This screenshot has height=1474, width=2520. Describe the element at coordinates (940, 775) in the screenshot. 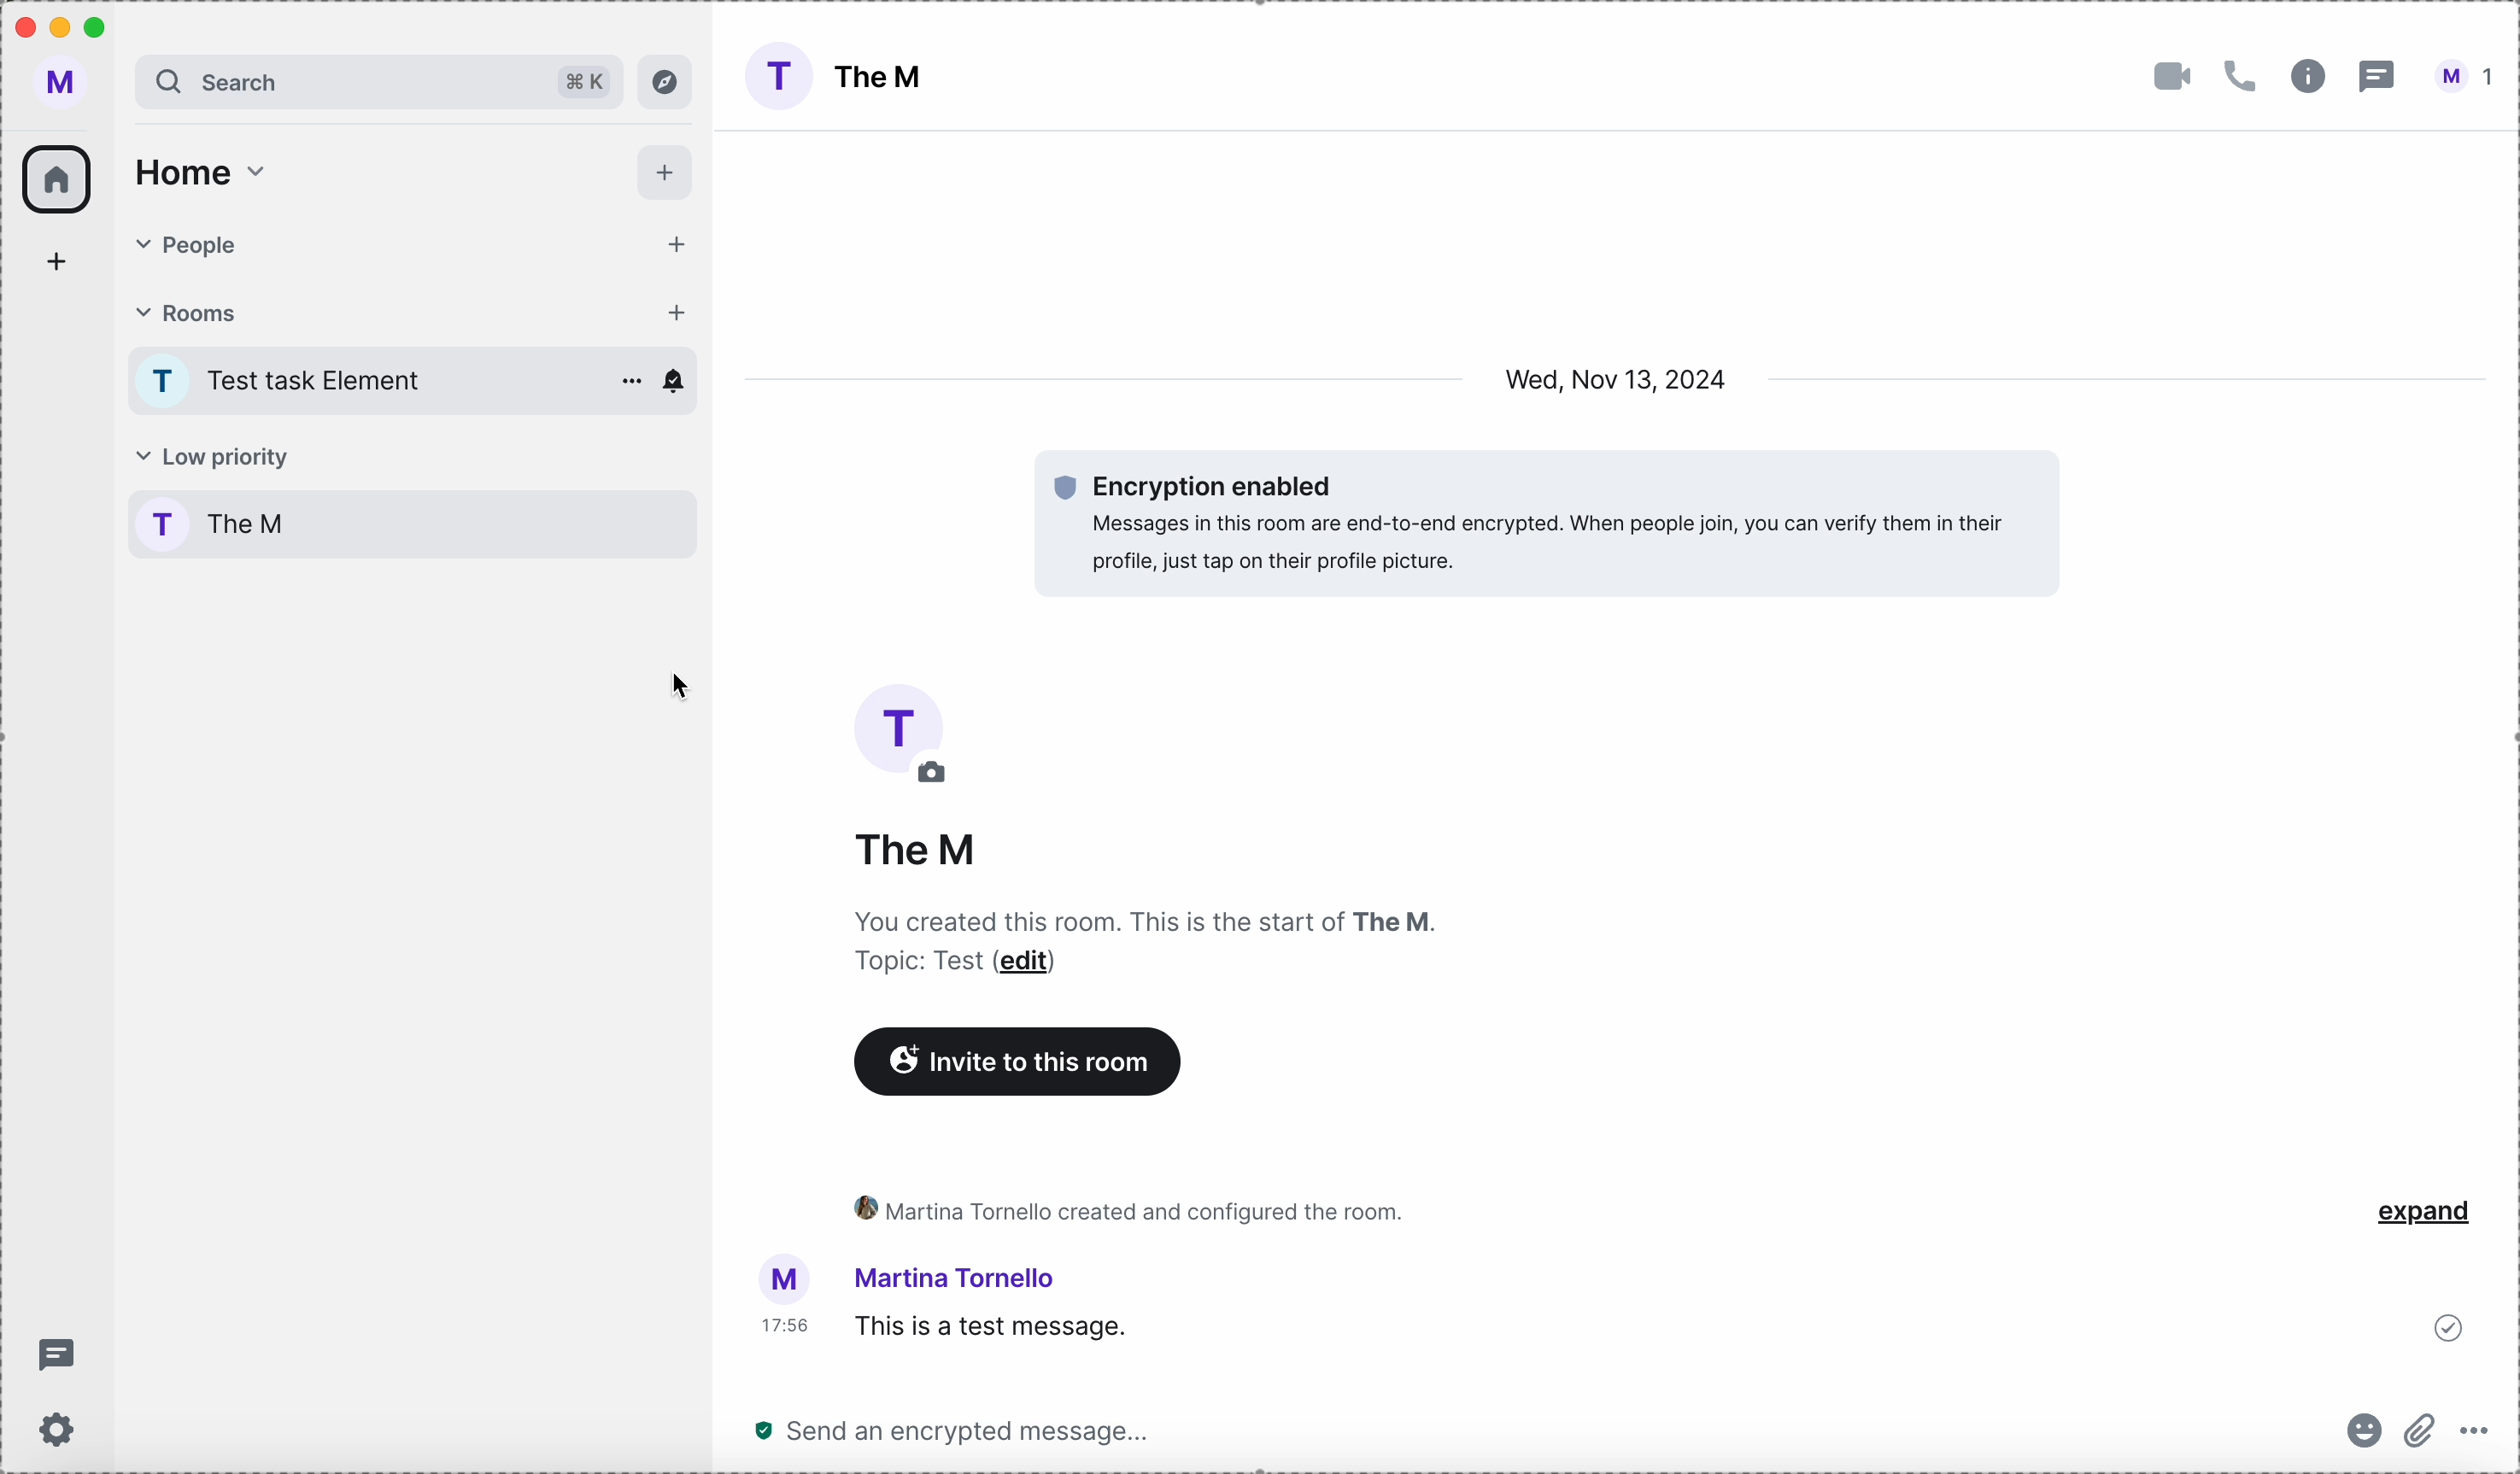

I see `edit` at that location.